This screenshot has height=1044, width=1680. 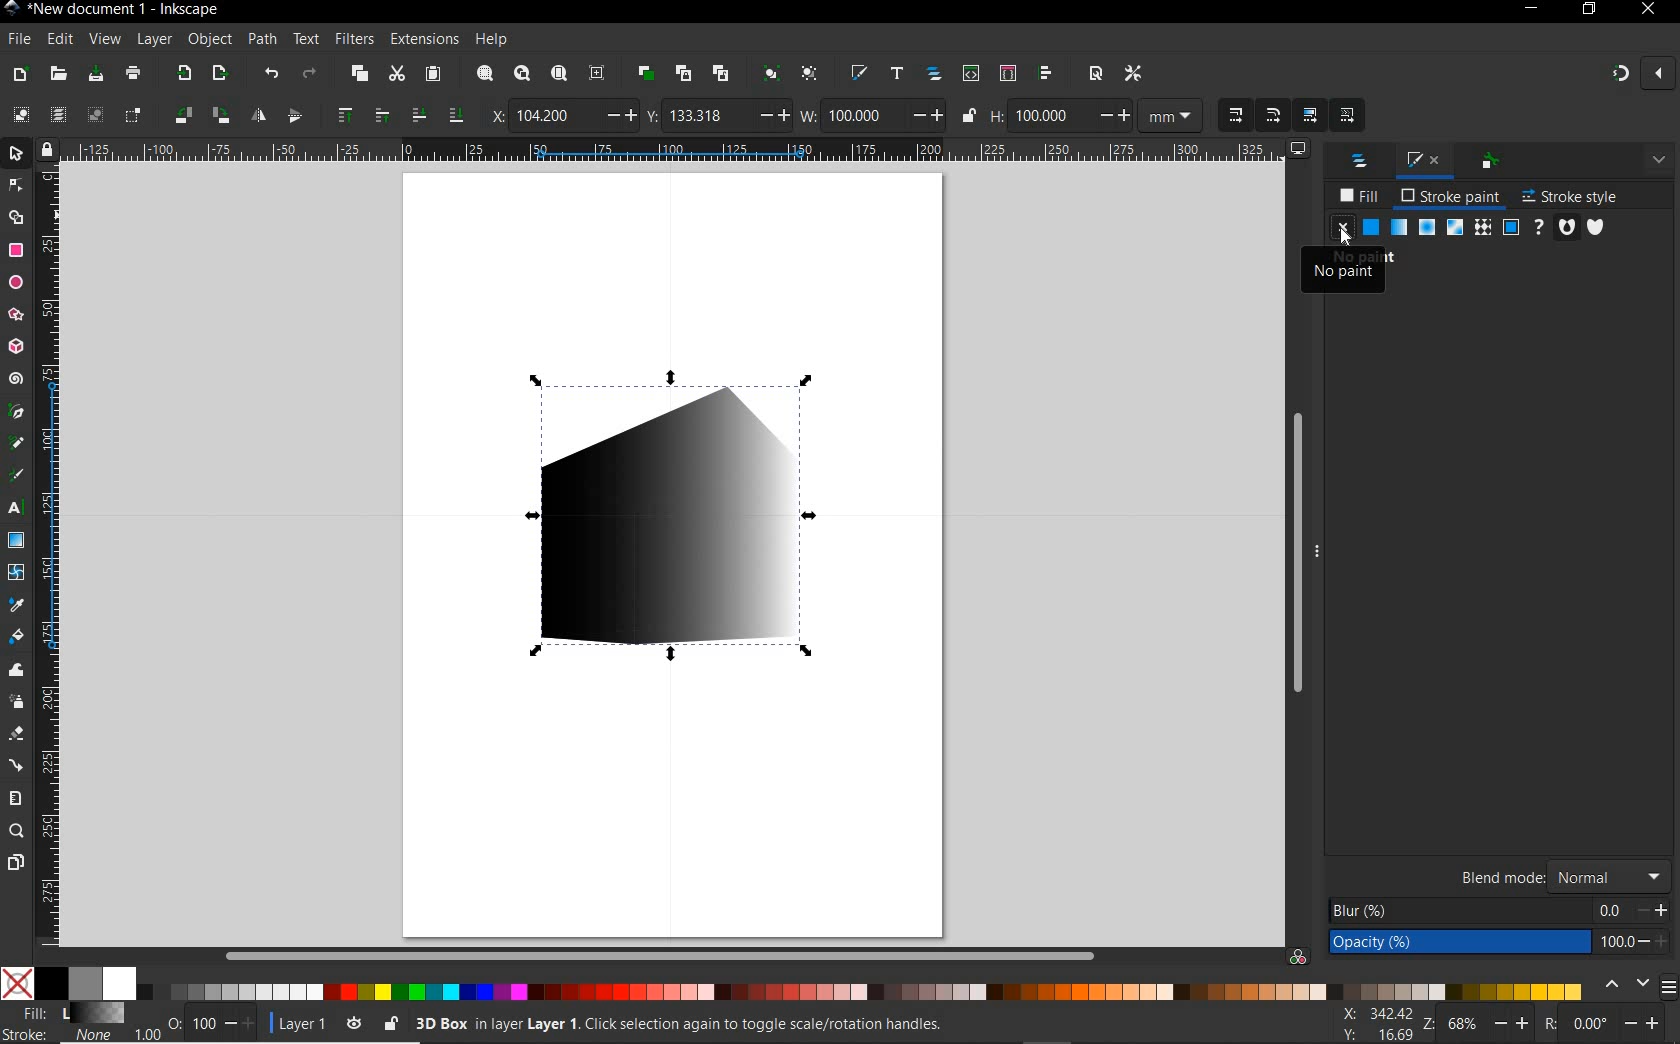 I want to click on STROKE STYLE, so click(x=1569, y=198).